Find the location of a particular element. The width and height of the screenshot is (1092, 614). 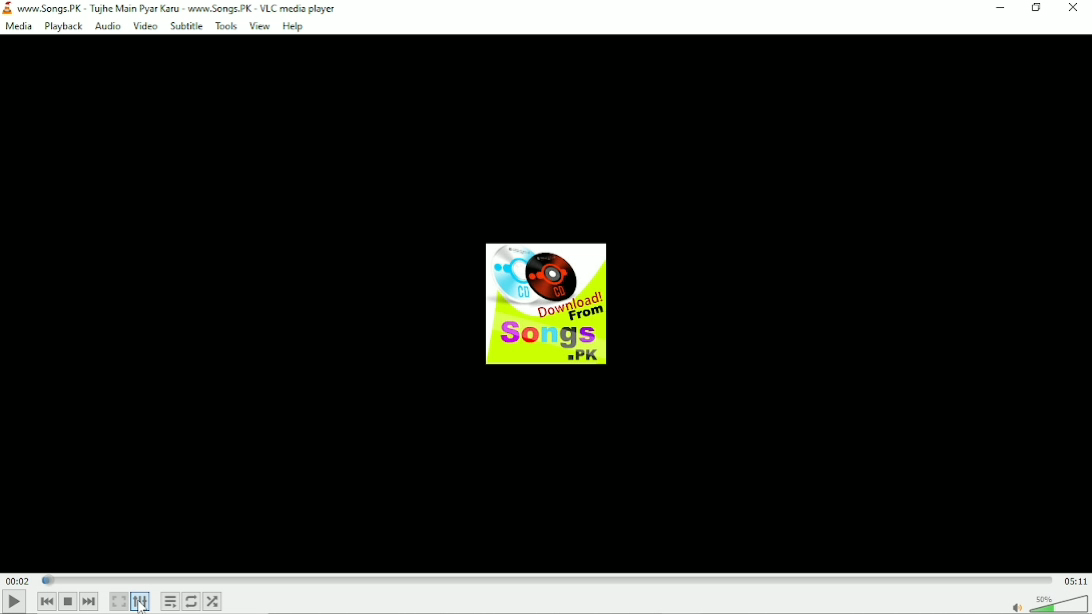

Subtitle is located at coordinates (186, 26).